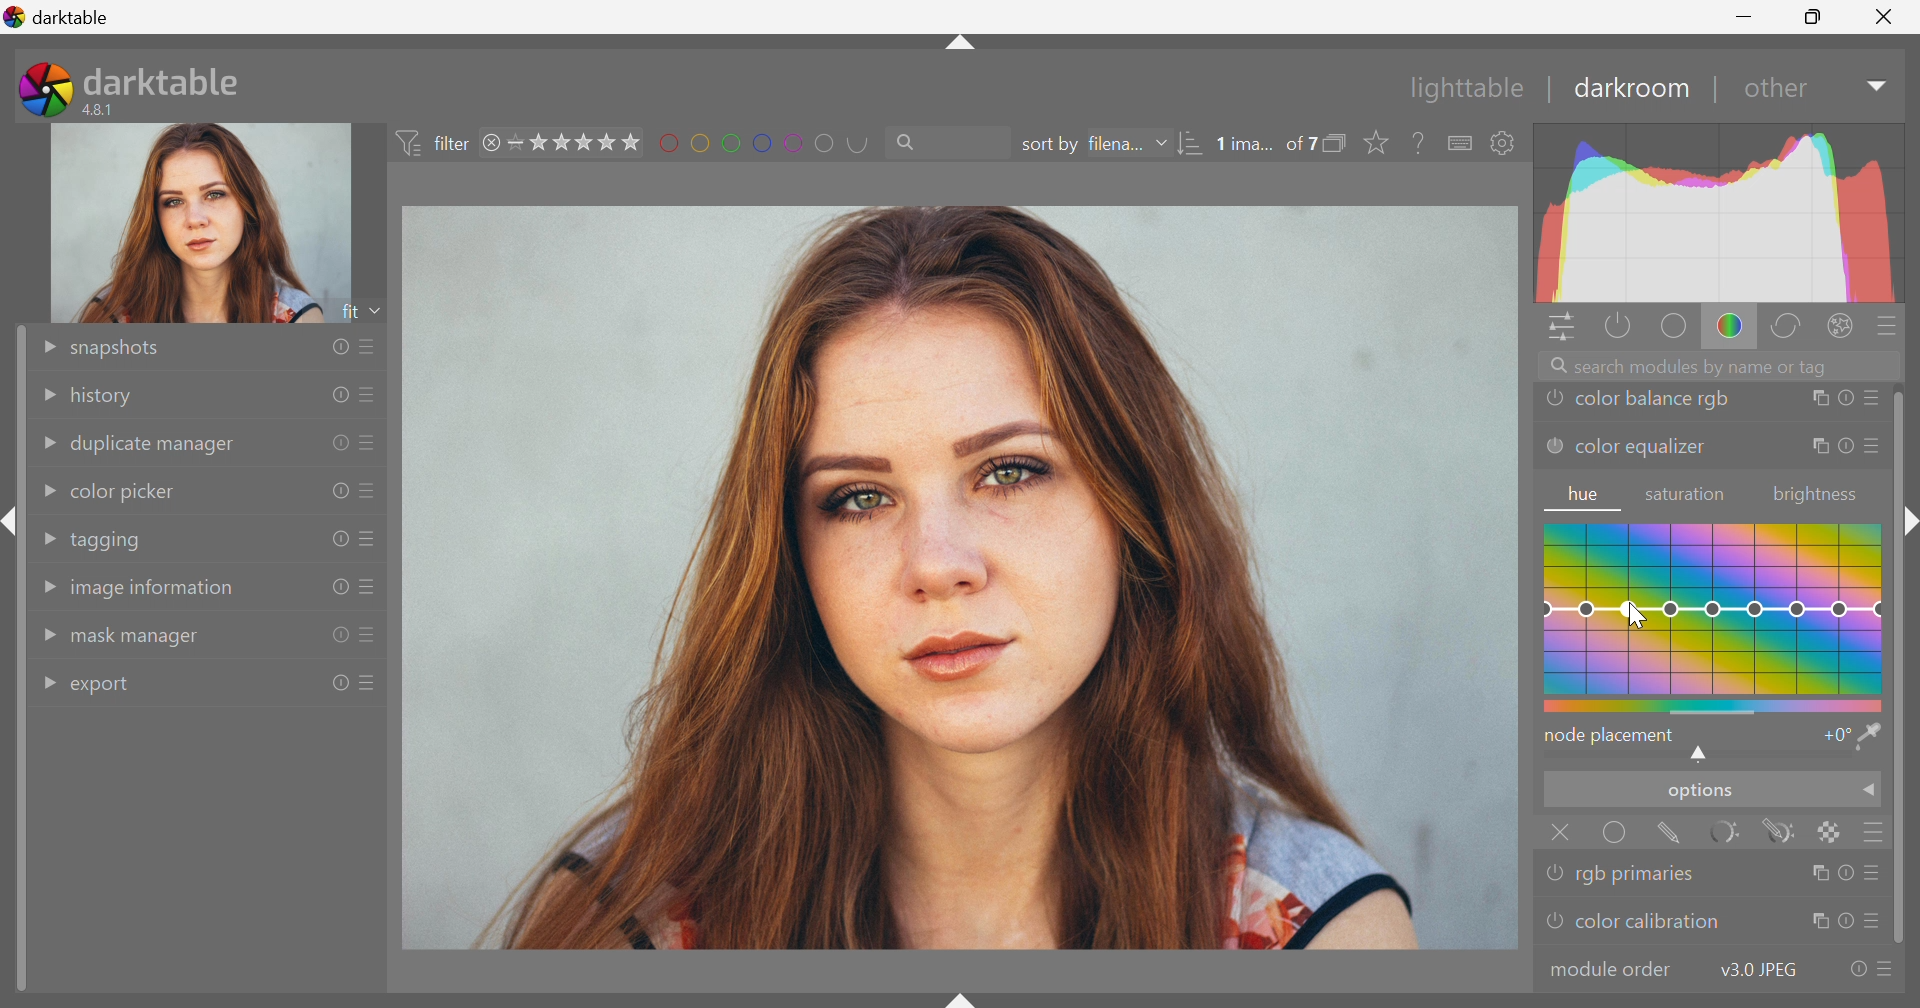 The width and height of the screenshot is (1920, 1008). I want to click on cursor, so click(1638, 617).